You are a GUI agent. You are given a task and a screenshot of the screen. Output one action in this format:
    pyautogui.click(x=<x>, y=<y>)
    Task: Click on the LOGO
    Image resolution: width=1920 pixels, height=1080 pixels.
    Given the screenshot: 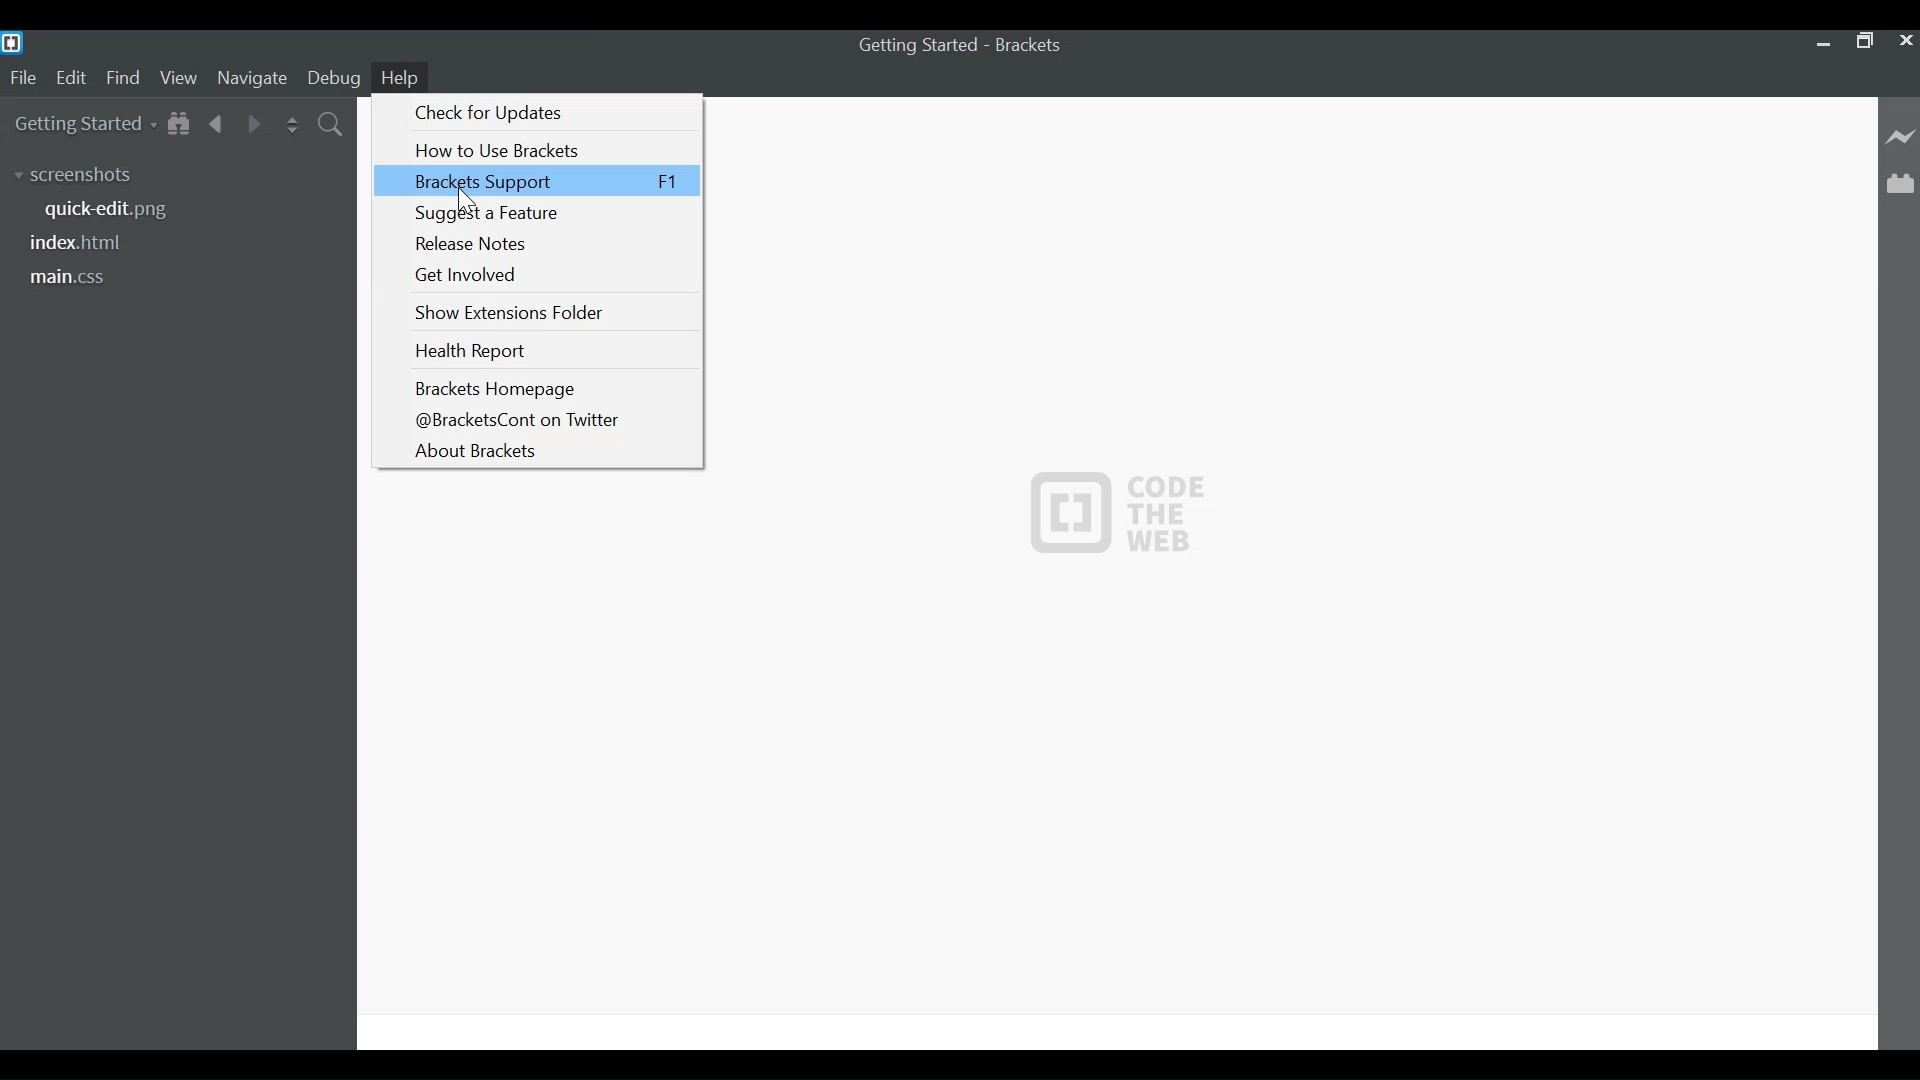 What is the action you would take?
    pyautogui.click(x=1120, y=511)
    